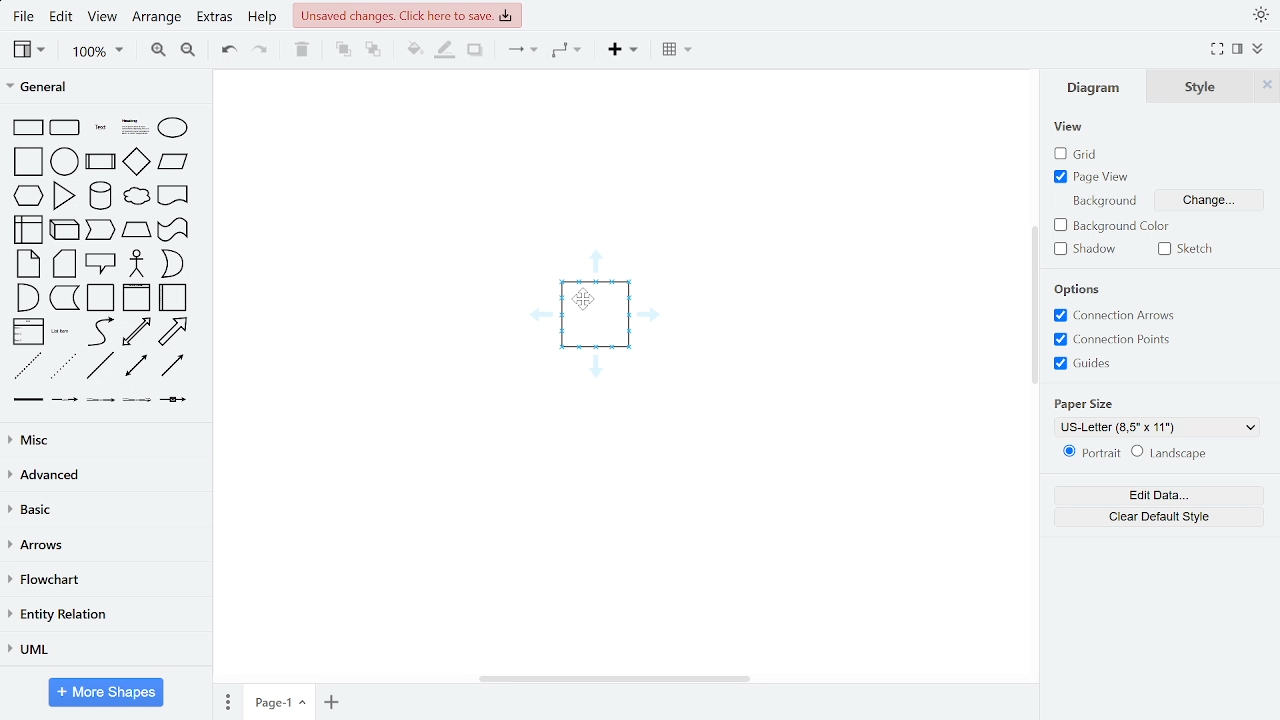 This screenshot has width=1280, height=720. What do you see at coordinates (97, 127) in the screenshot?
I see `general shapesgeneral shapes` at bounding box center [97, 127].